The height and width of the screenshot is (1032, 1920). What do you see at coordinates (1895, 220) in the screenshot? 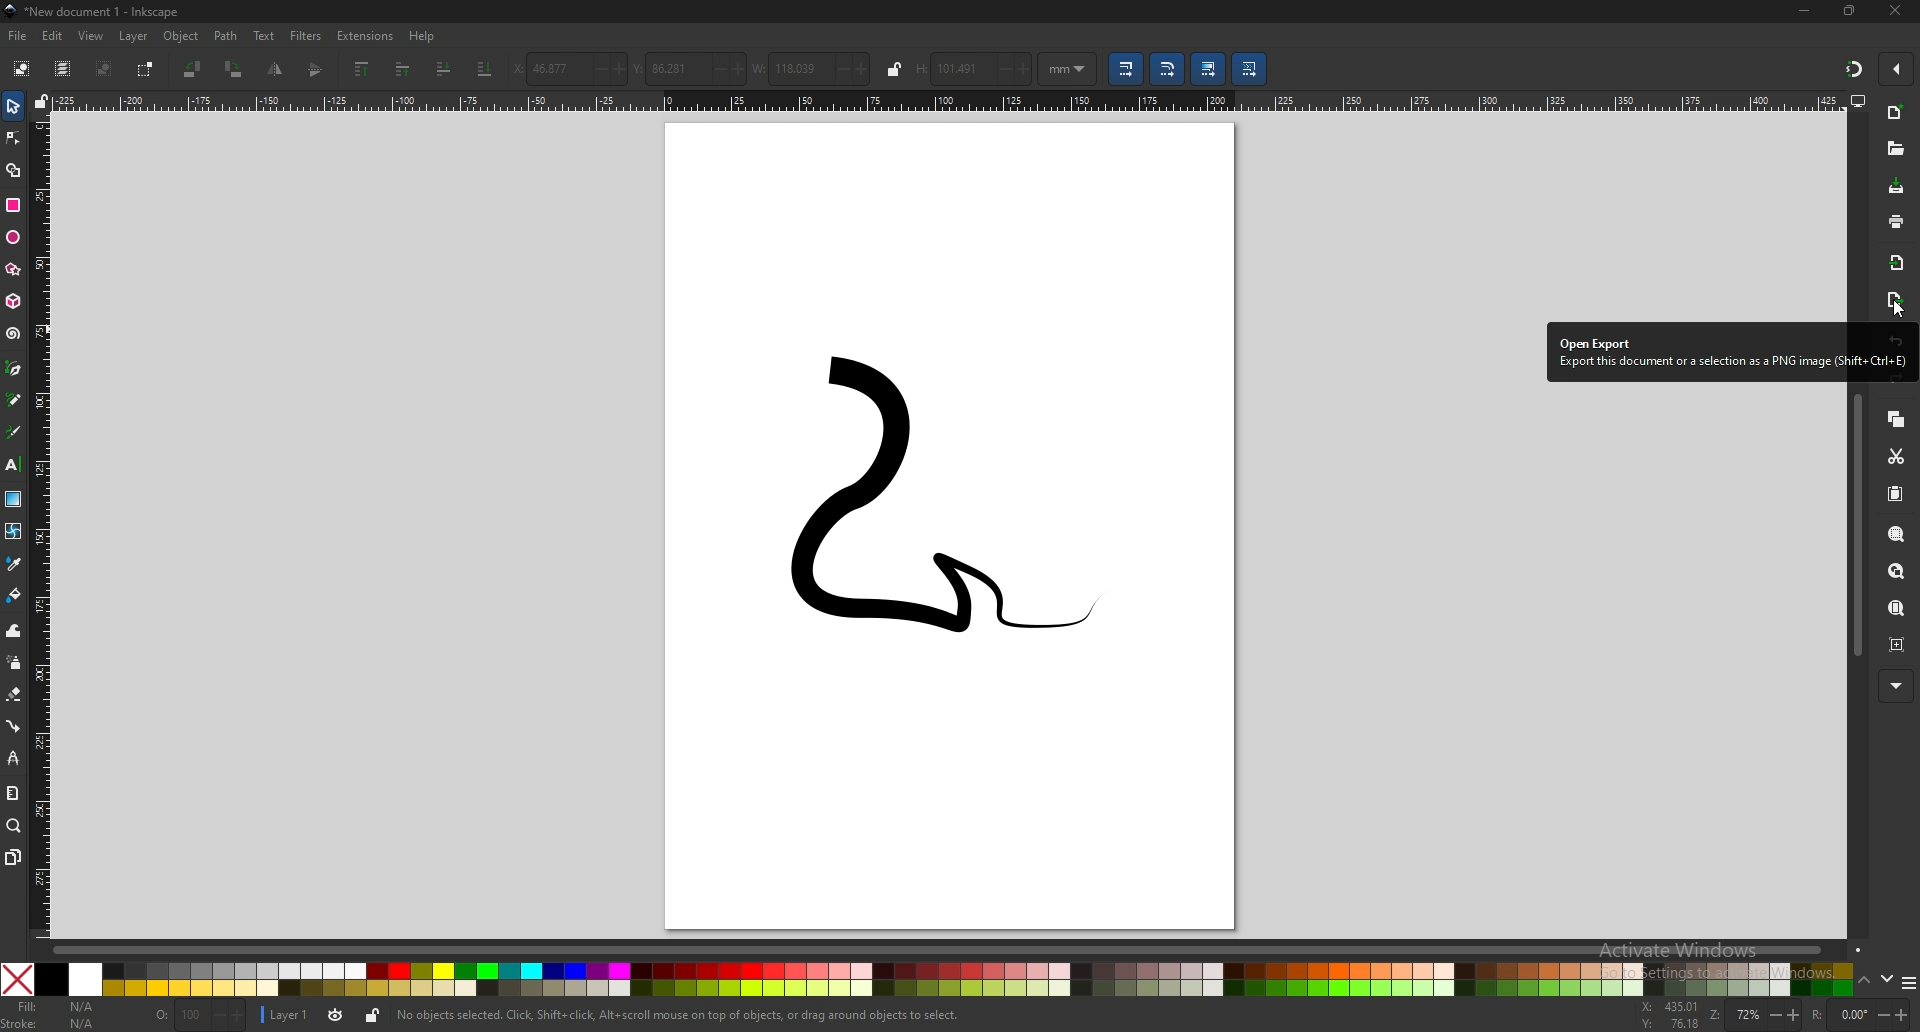
I see `print` at bounding box center [1895, 220].